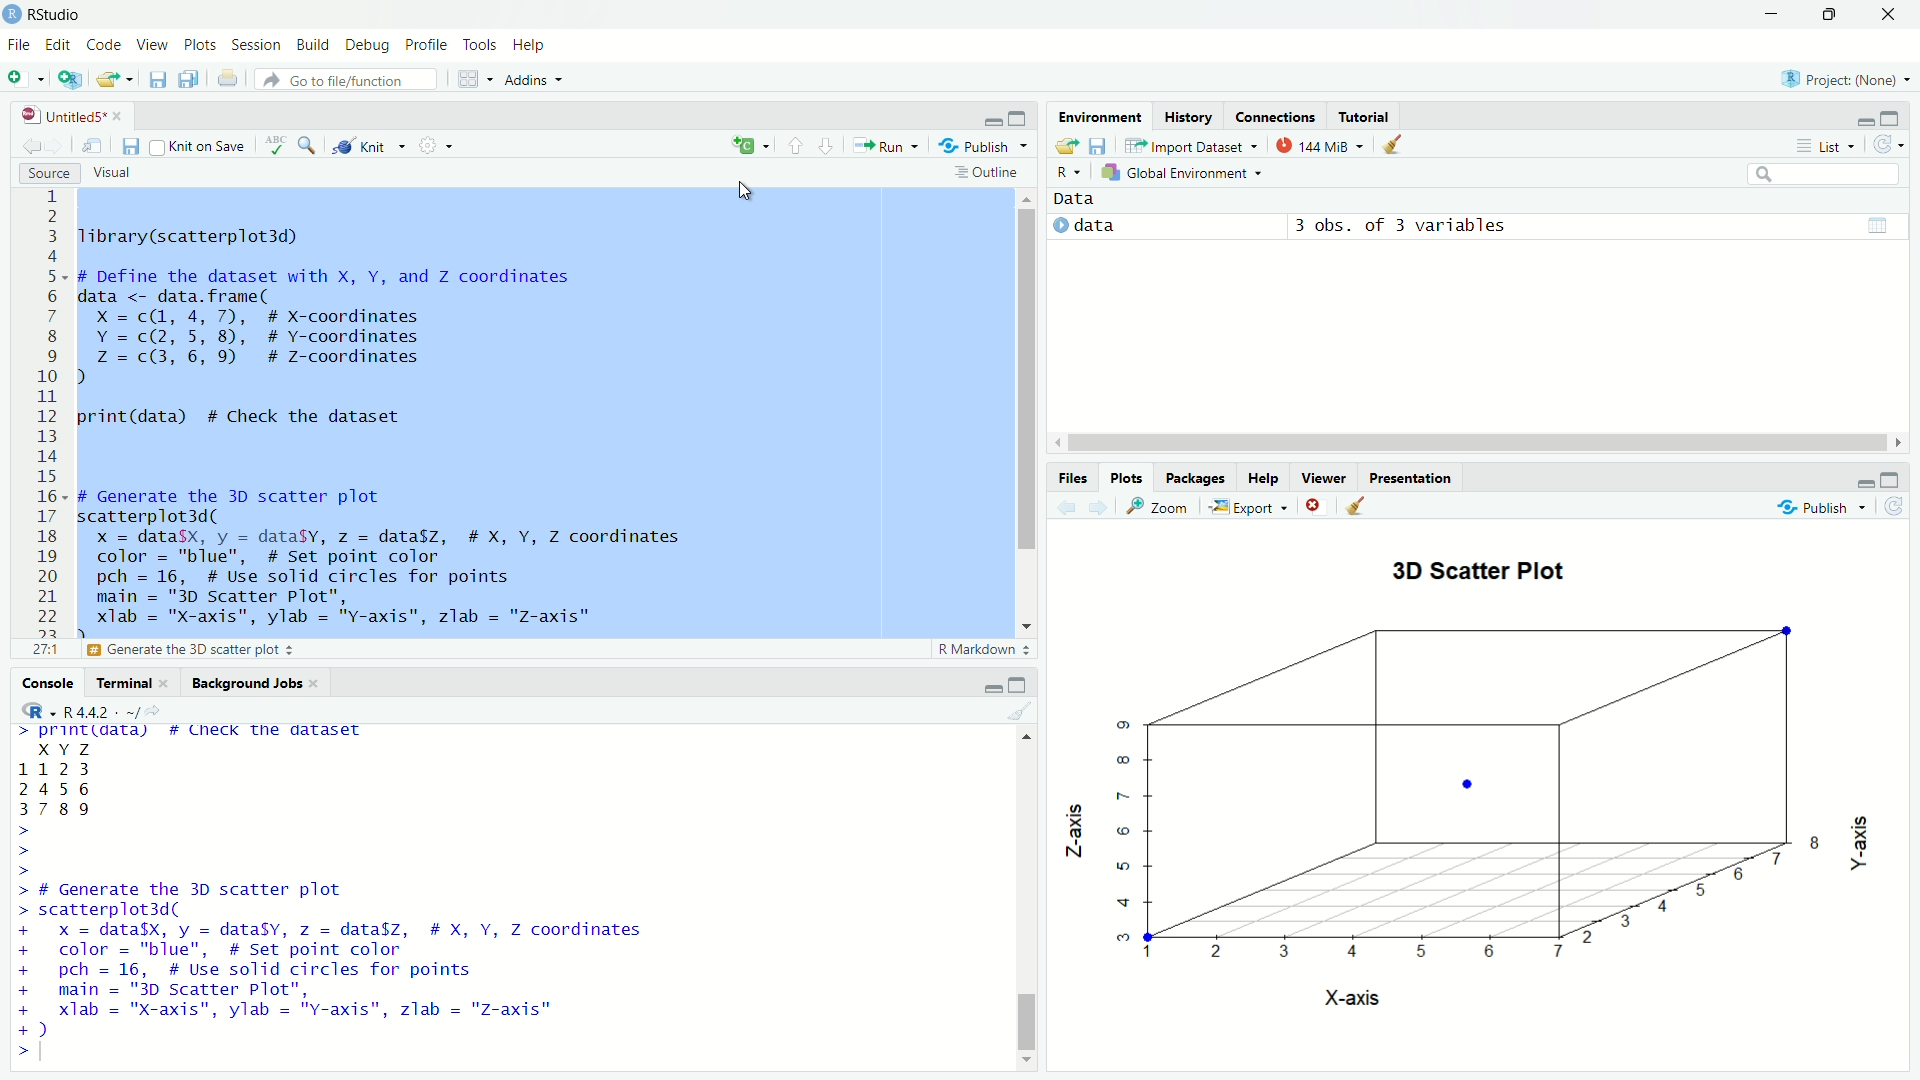 The image size is (1920, 1080). What do you see at coordinates (42, 650) in the screenshot?
I see `12:33` at bounding box center [42, 650].